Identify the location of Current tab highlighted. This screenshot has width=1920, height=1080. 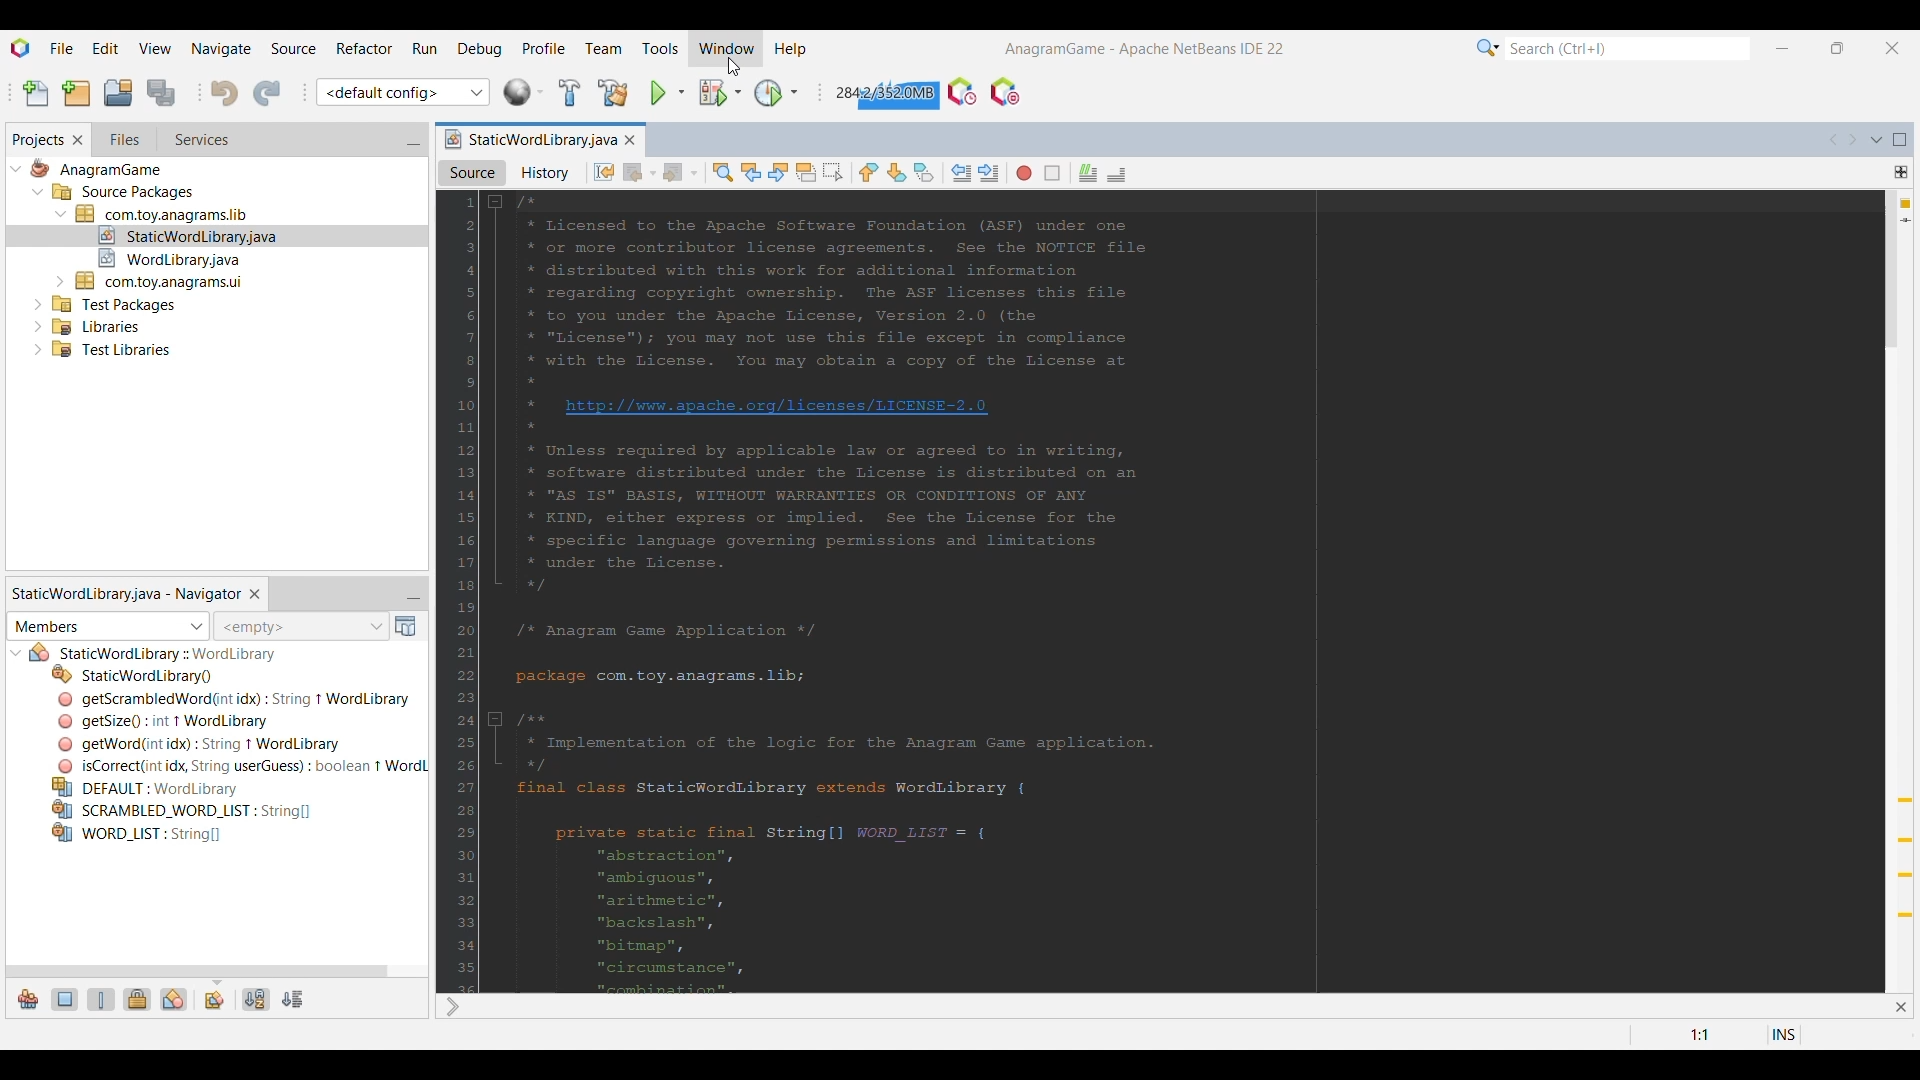
(527, 138).